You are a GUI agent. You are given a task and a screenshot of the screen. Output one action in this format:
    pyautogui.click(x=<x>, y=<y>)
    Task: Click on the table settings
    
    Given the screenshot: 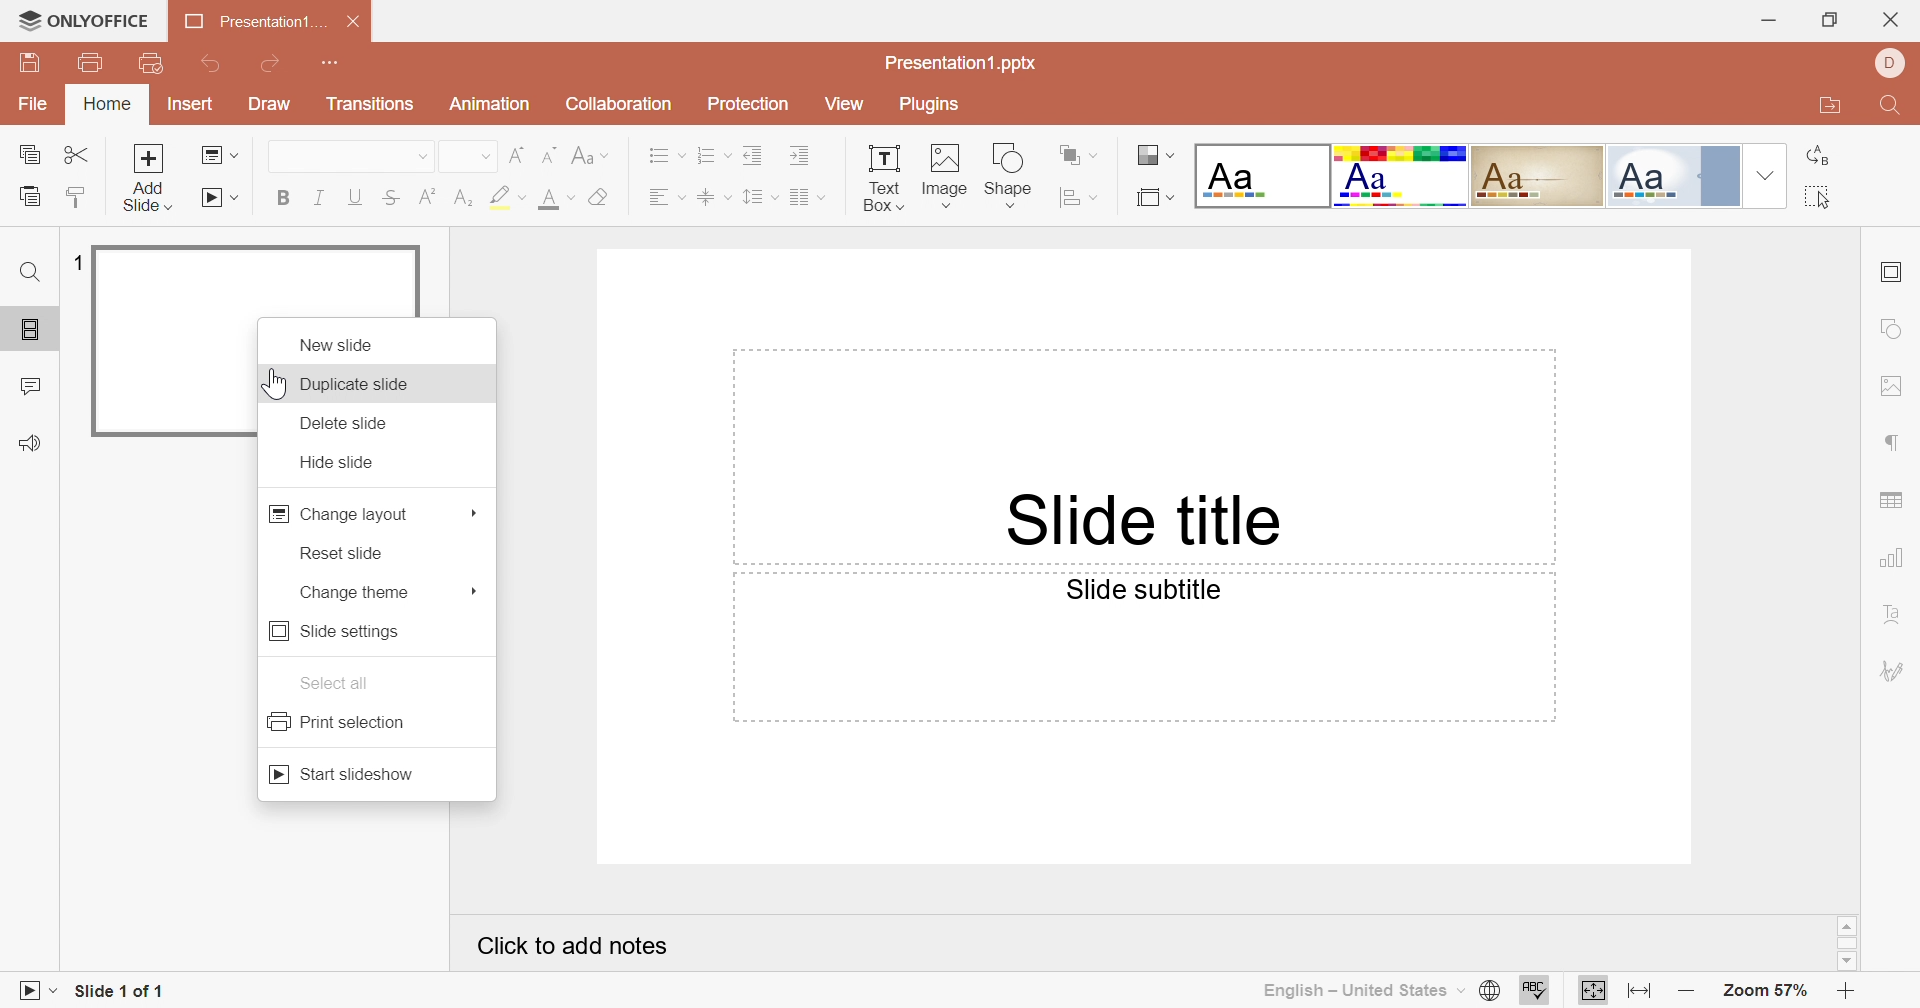 What is the action you would take?
    pyautogui.click(x=1897, y=503)
    